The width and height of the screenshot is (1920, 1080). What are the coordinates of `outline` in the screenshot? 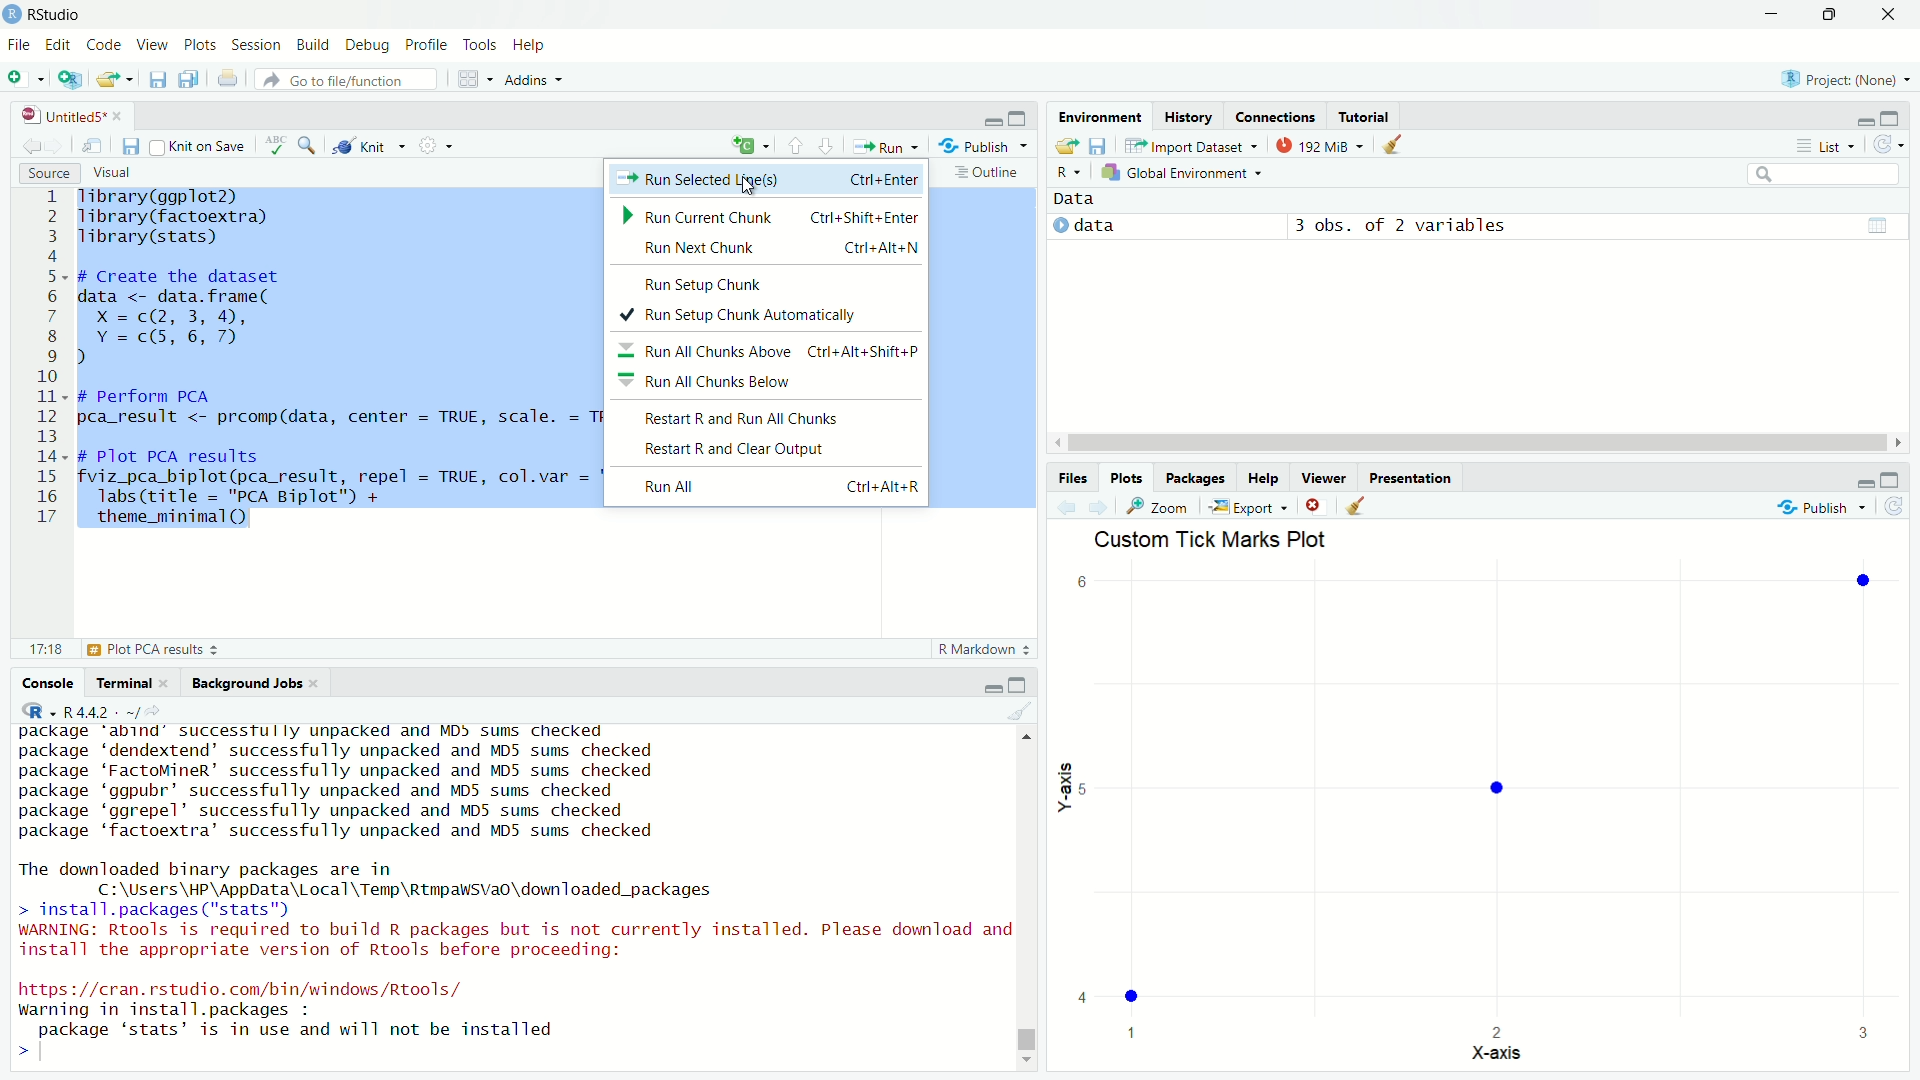 It's located at (987, 174).